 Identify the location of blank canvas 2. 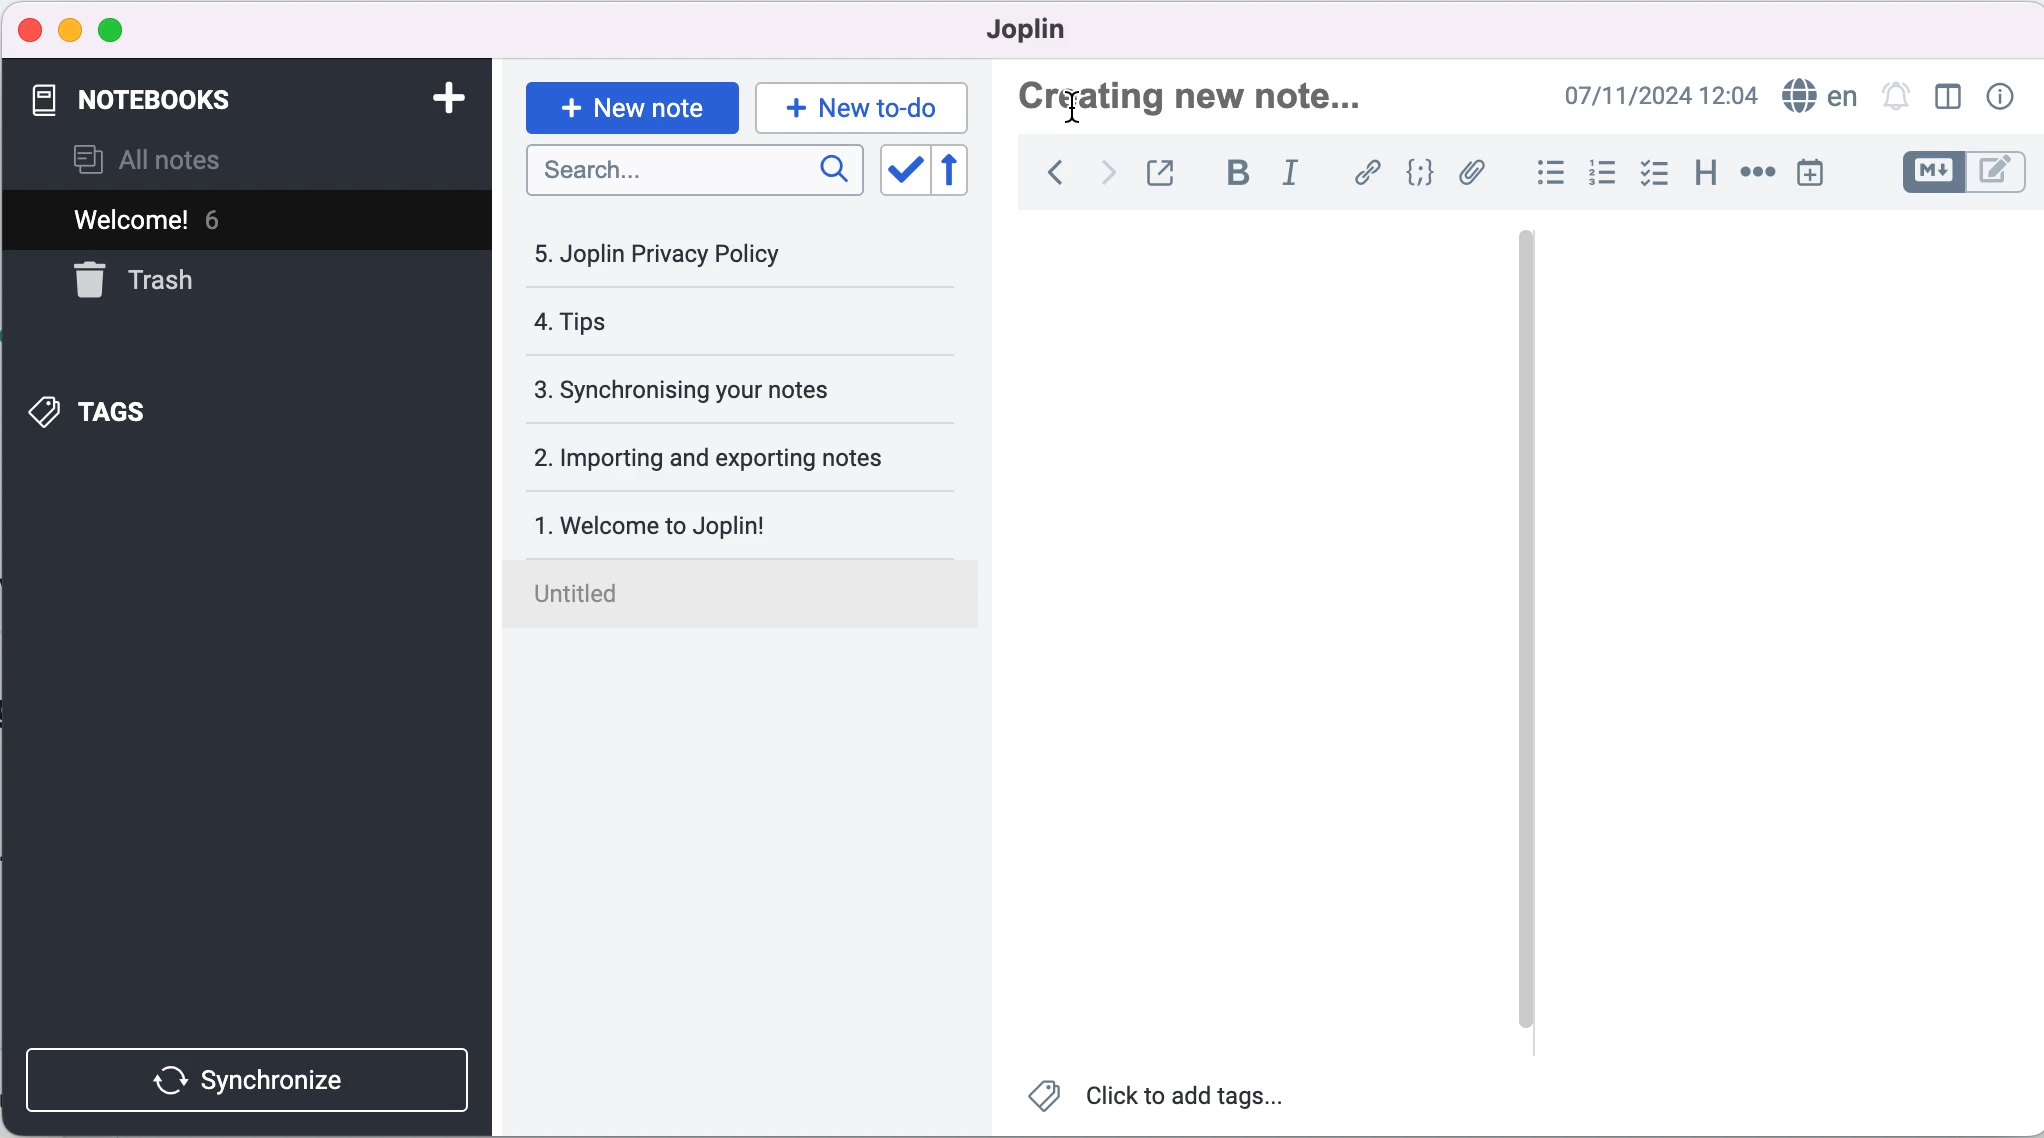
(1788, 644).